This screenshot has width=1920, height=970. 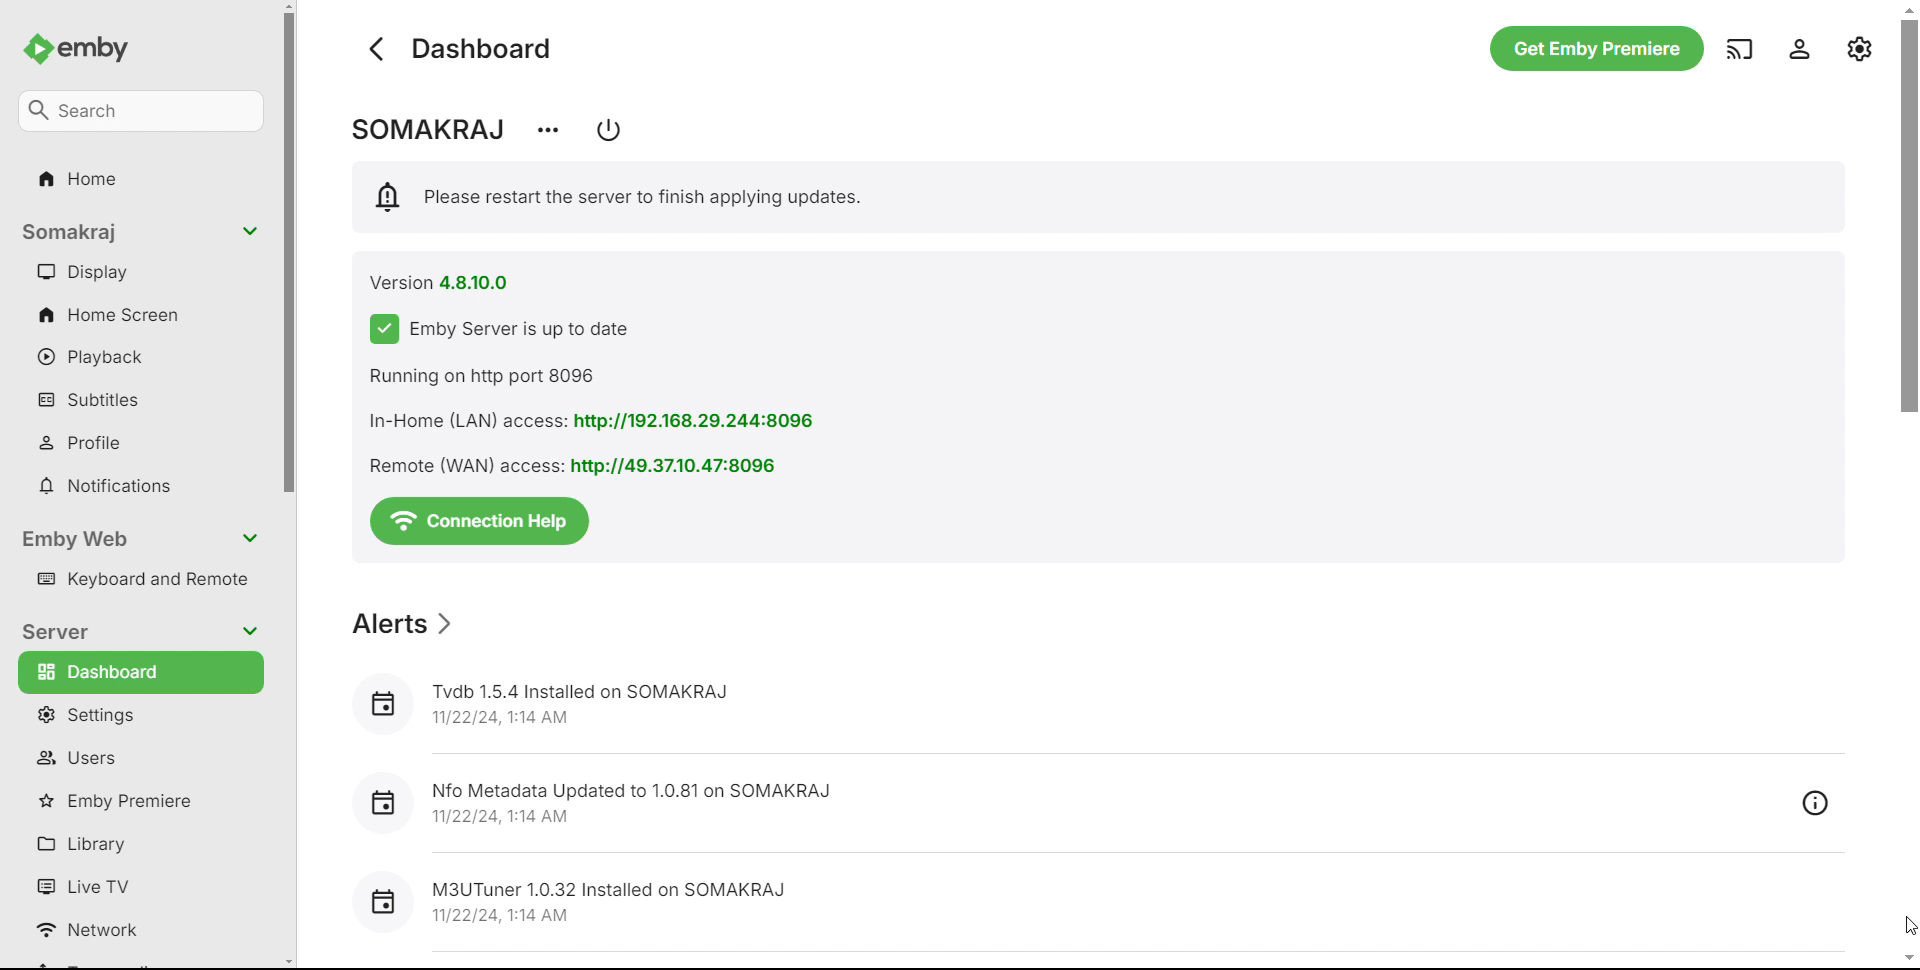 I want to click on emby web, so click(x=142, y=539).